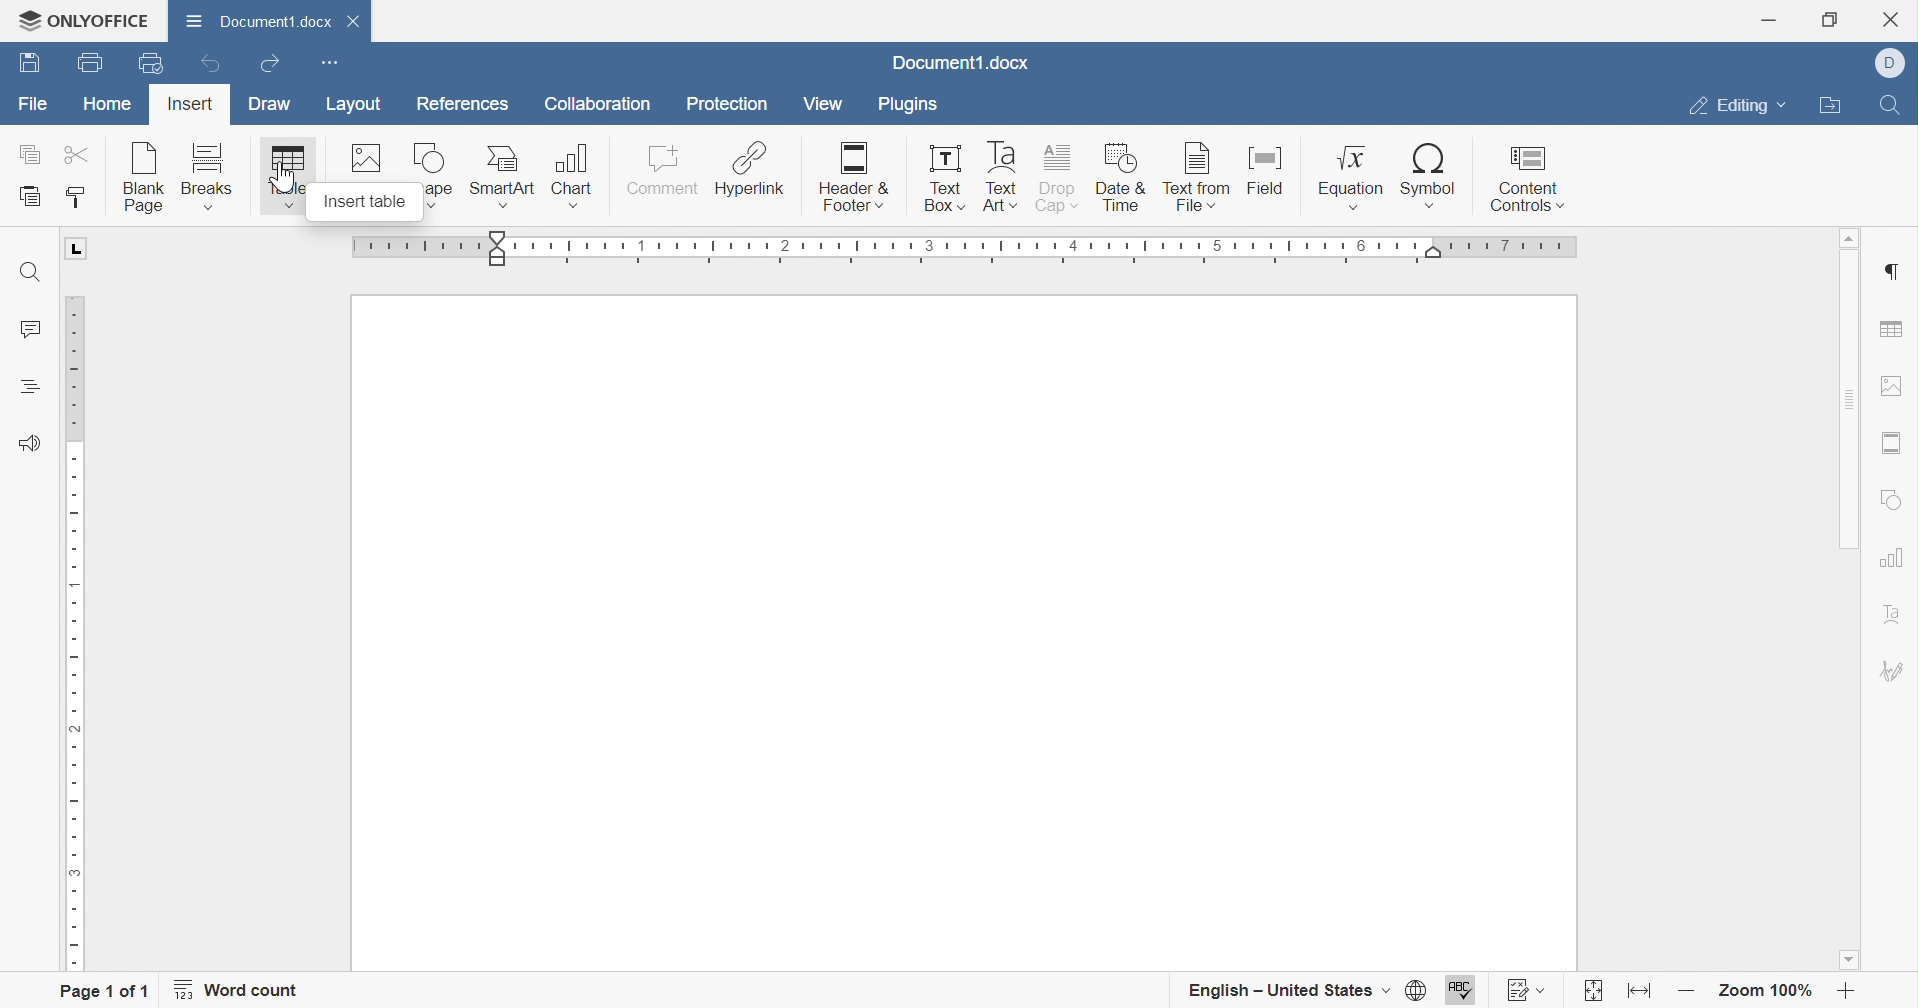 The image size is (1918, 1008). What do you see at coordinates (1898, 671) in the screenshot?
I see `Signature settings` at bounding box center [1898, 671].